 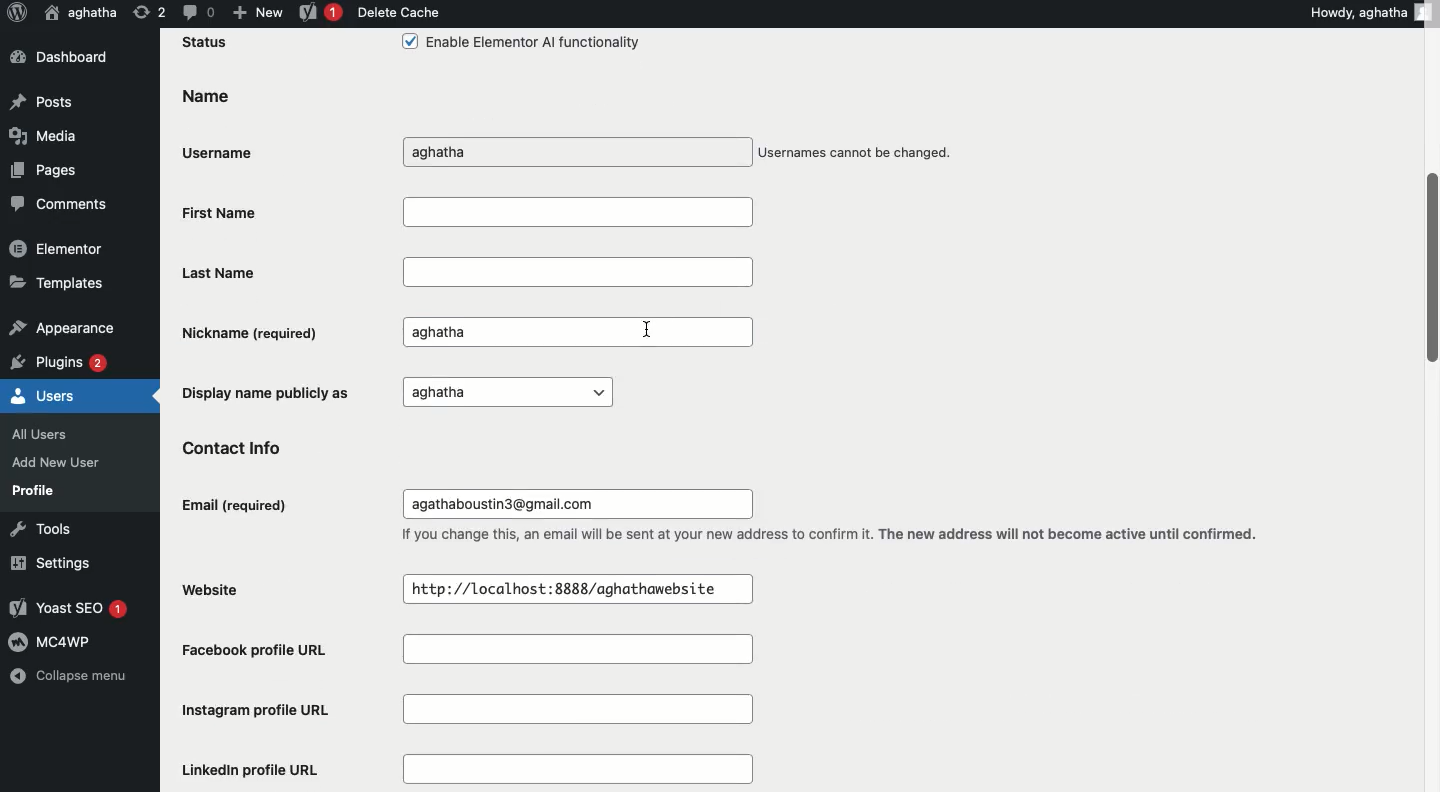 I want to click on MC4WP, so click(x=54, y=640).